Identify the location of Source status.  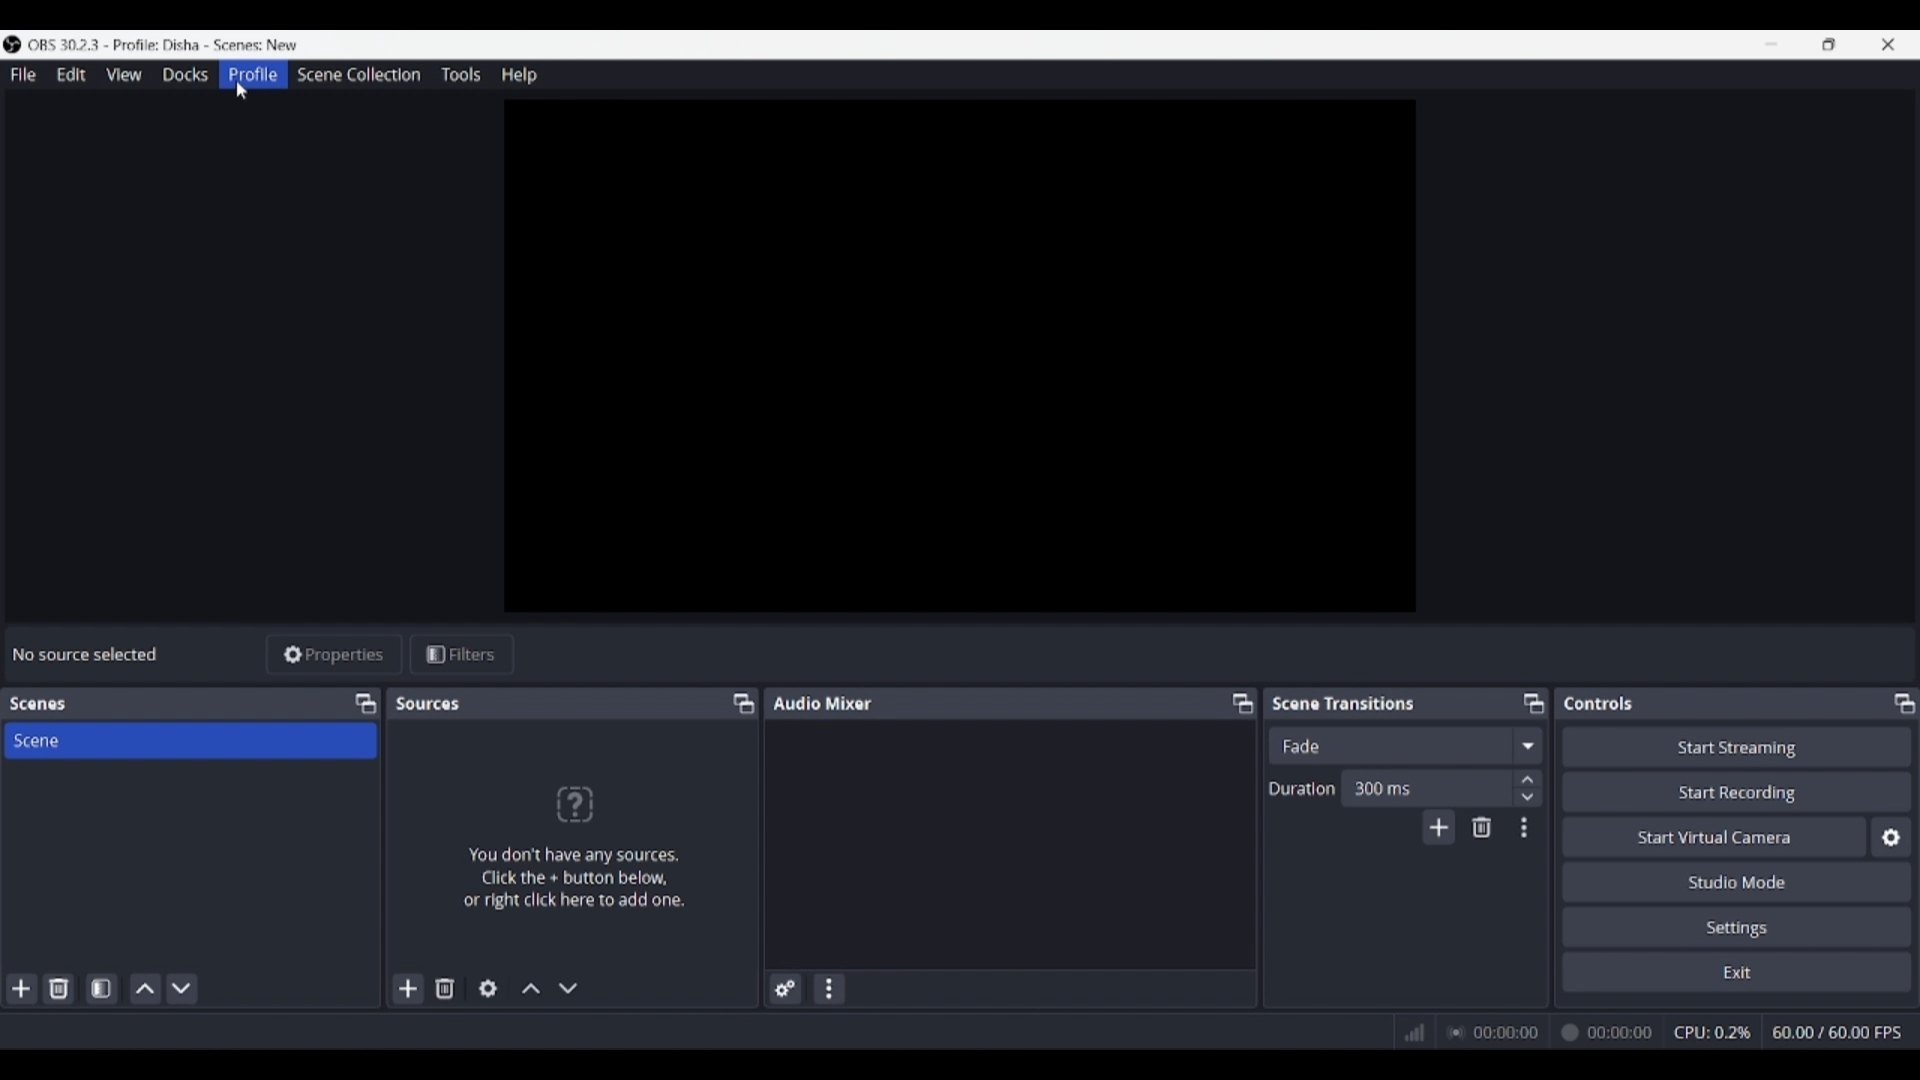
(88, 654).